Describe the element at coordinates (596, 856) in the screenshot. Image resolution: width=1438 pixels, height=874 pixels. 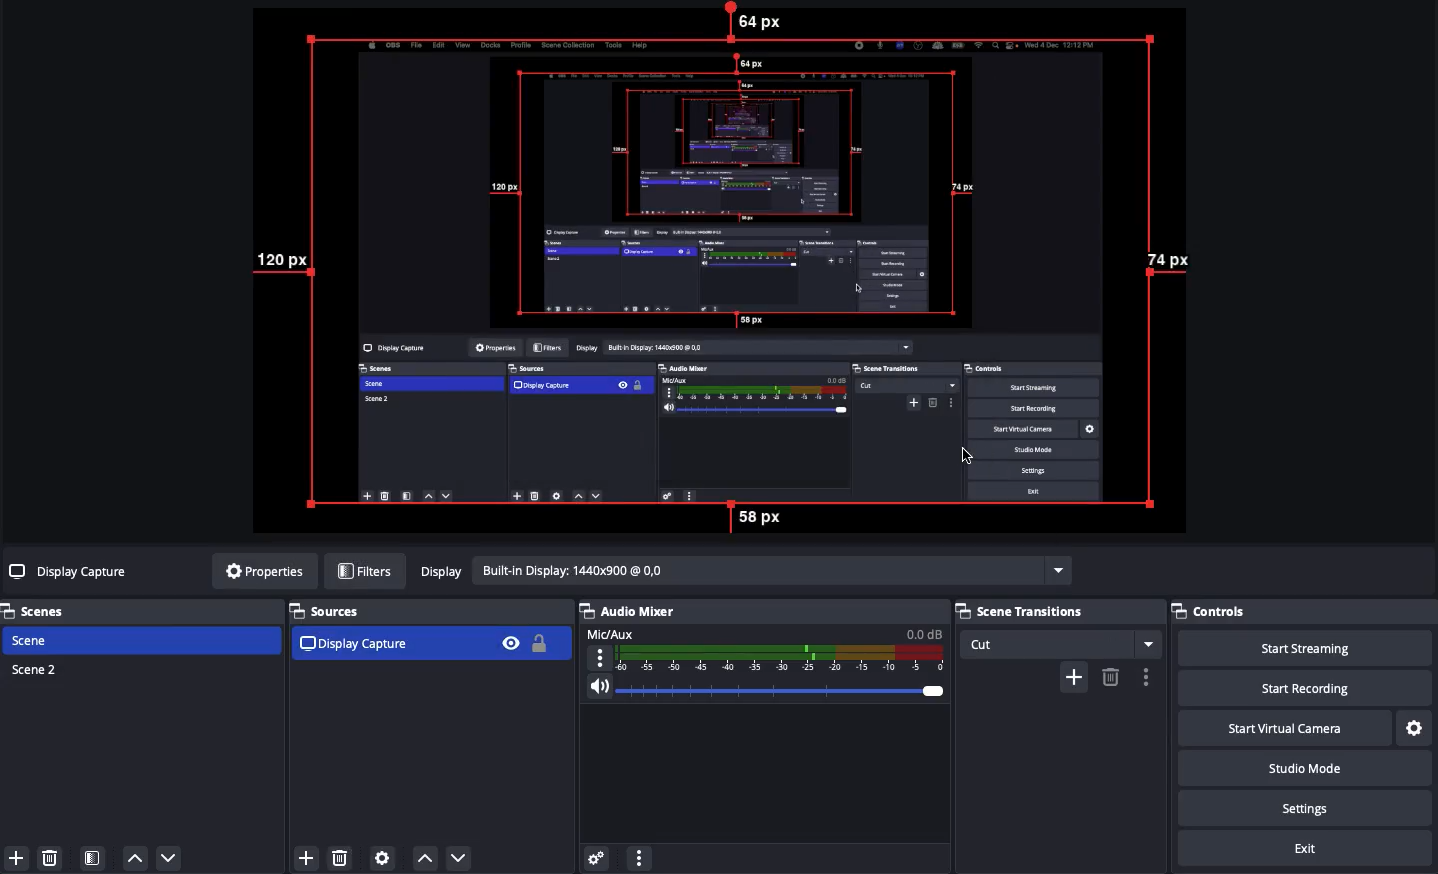
I see `Advanced audio menu` at that location.